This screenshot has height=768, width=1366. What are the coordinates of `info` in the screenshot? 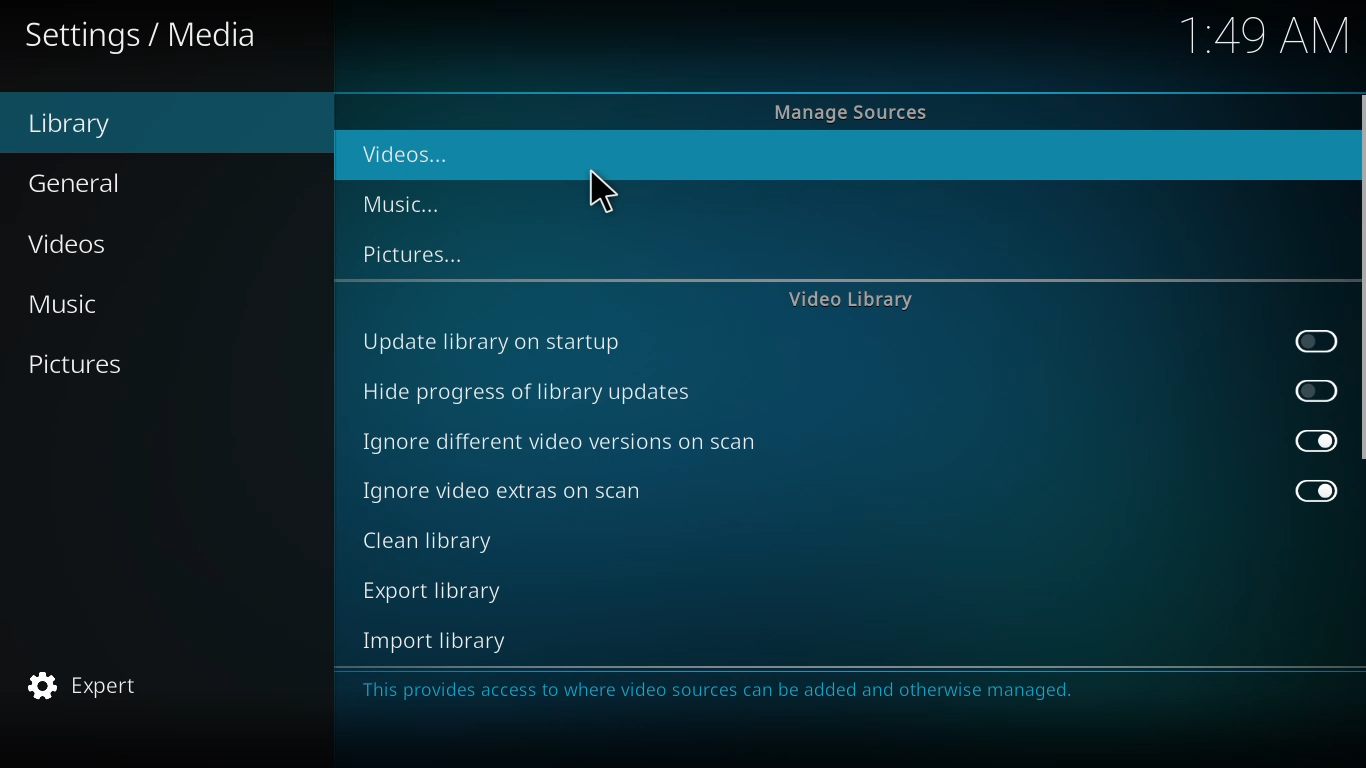 It's located at (720, 691).